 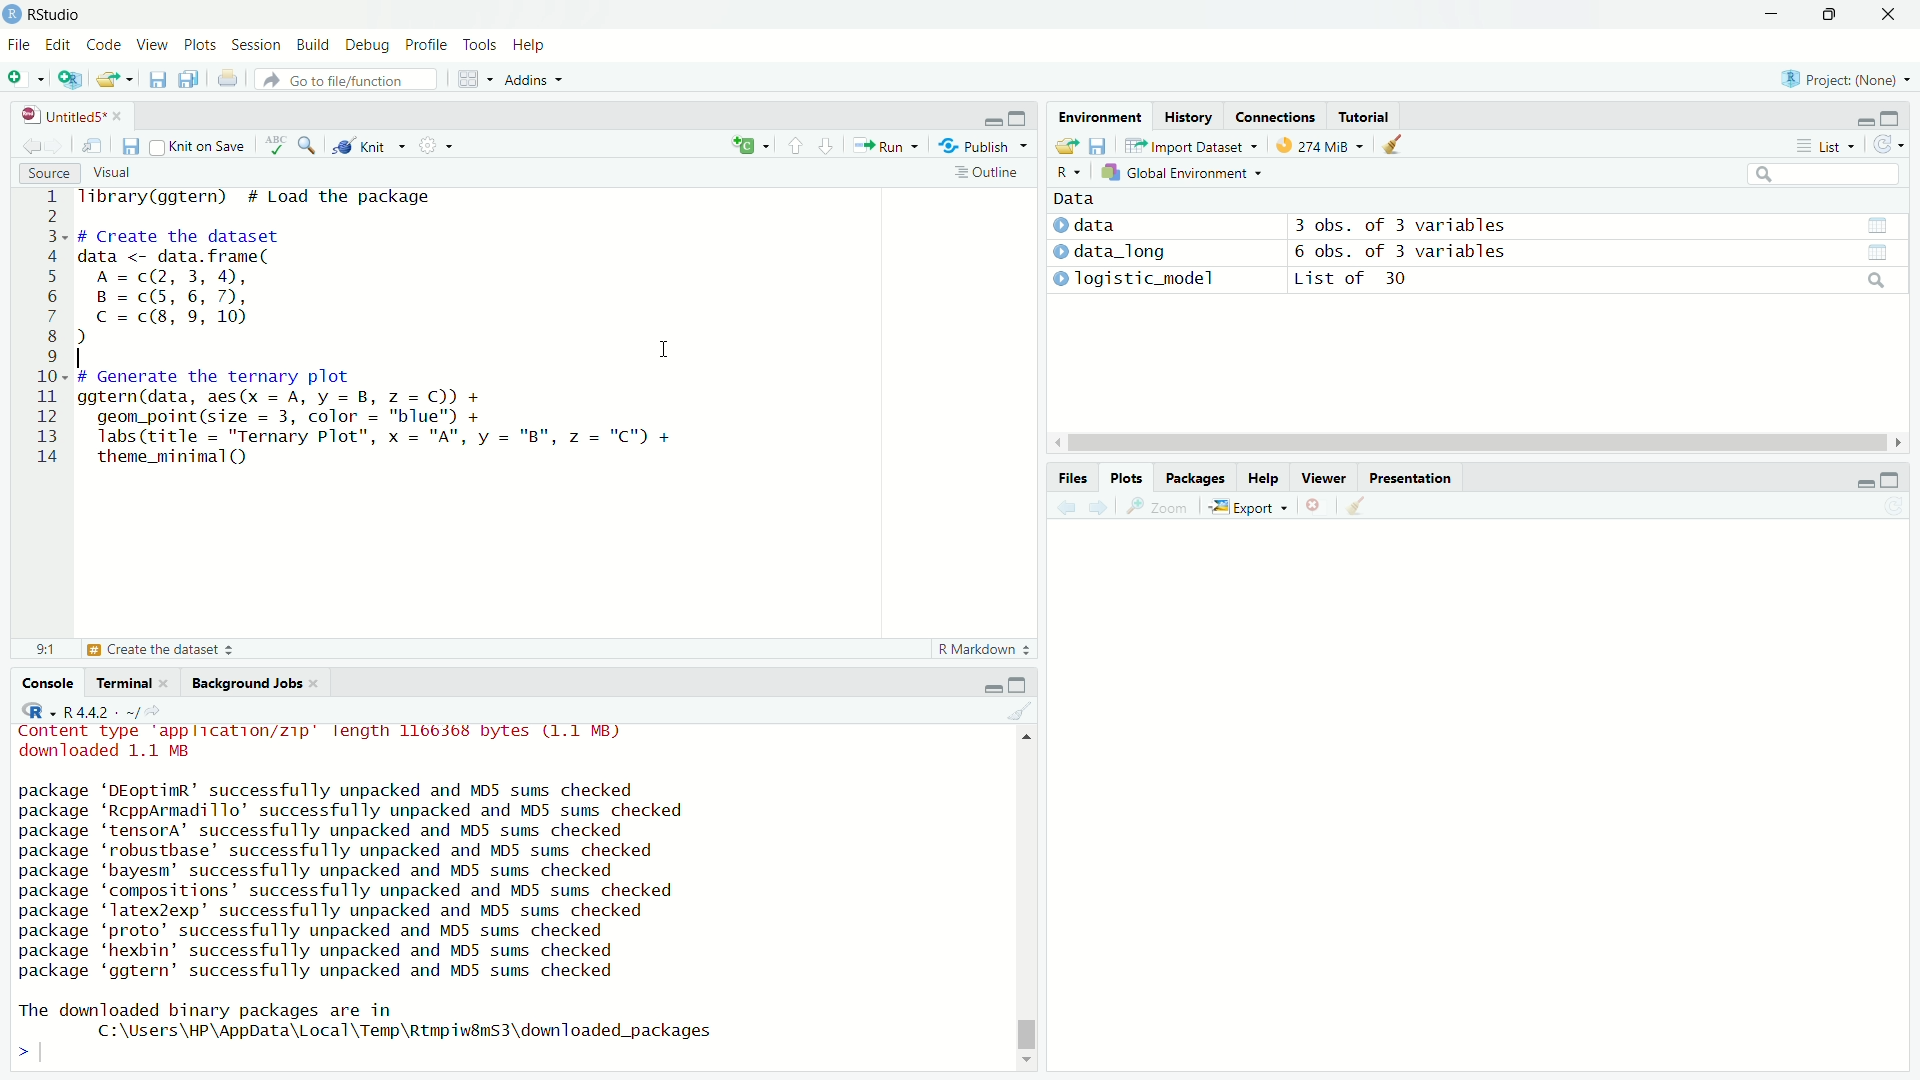 What do you see at coordinates (308, 43) in the screenshot?
I see `Build` at bounding box center [308, 43].